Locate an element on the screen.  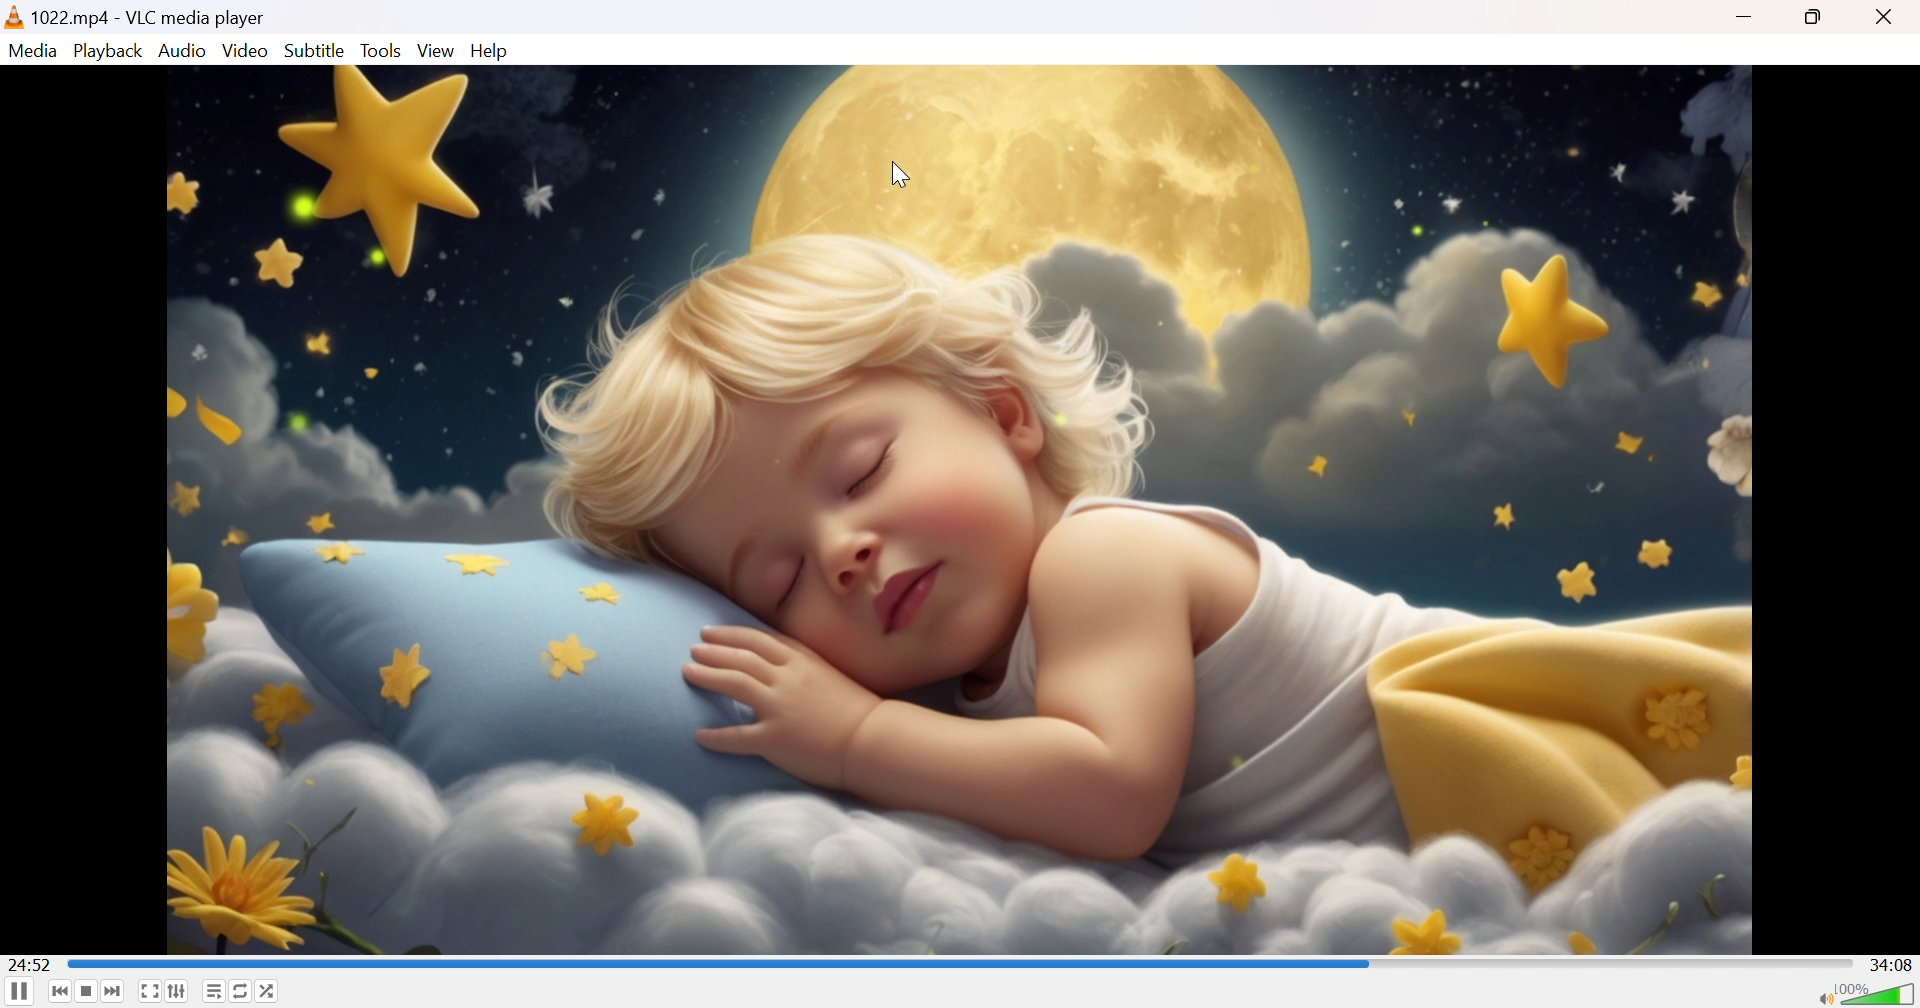
Mute is located at coordinates (1821, 997).